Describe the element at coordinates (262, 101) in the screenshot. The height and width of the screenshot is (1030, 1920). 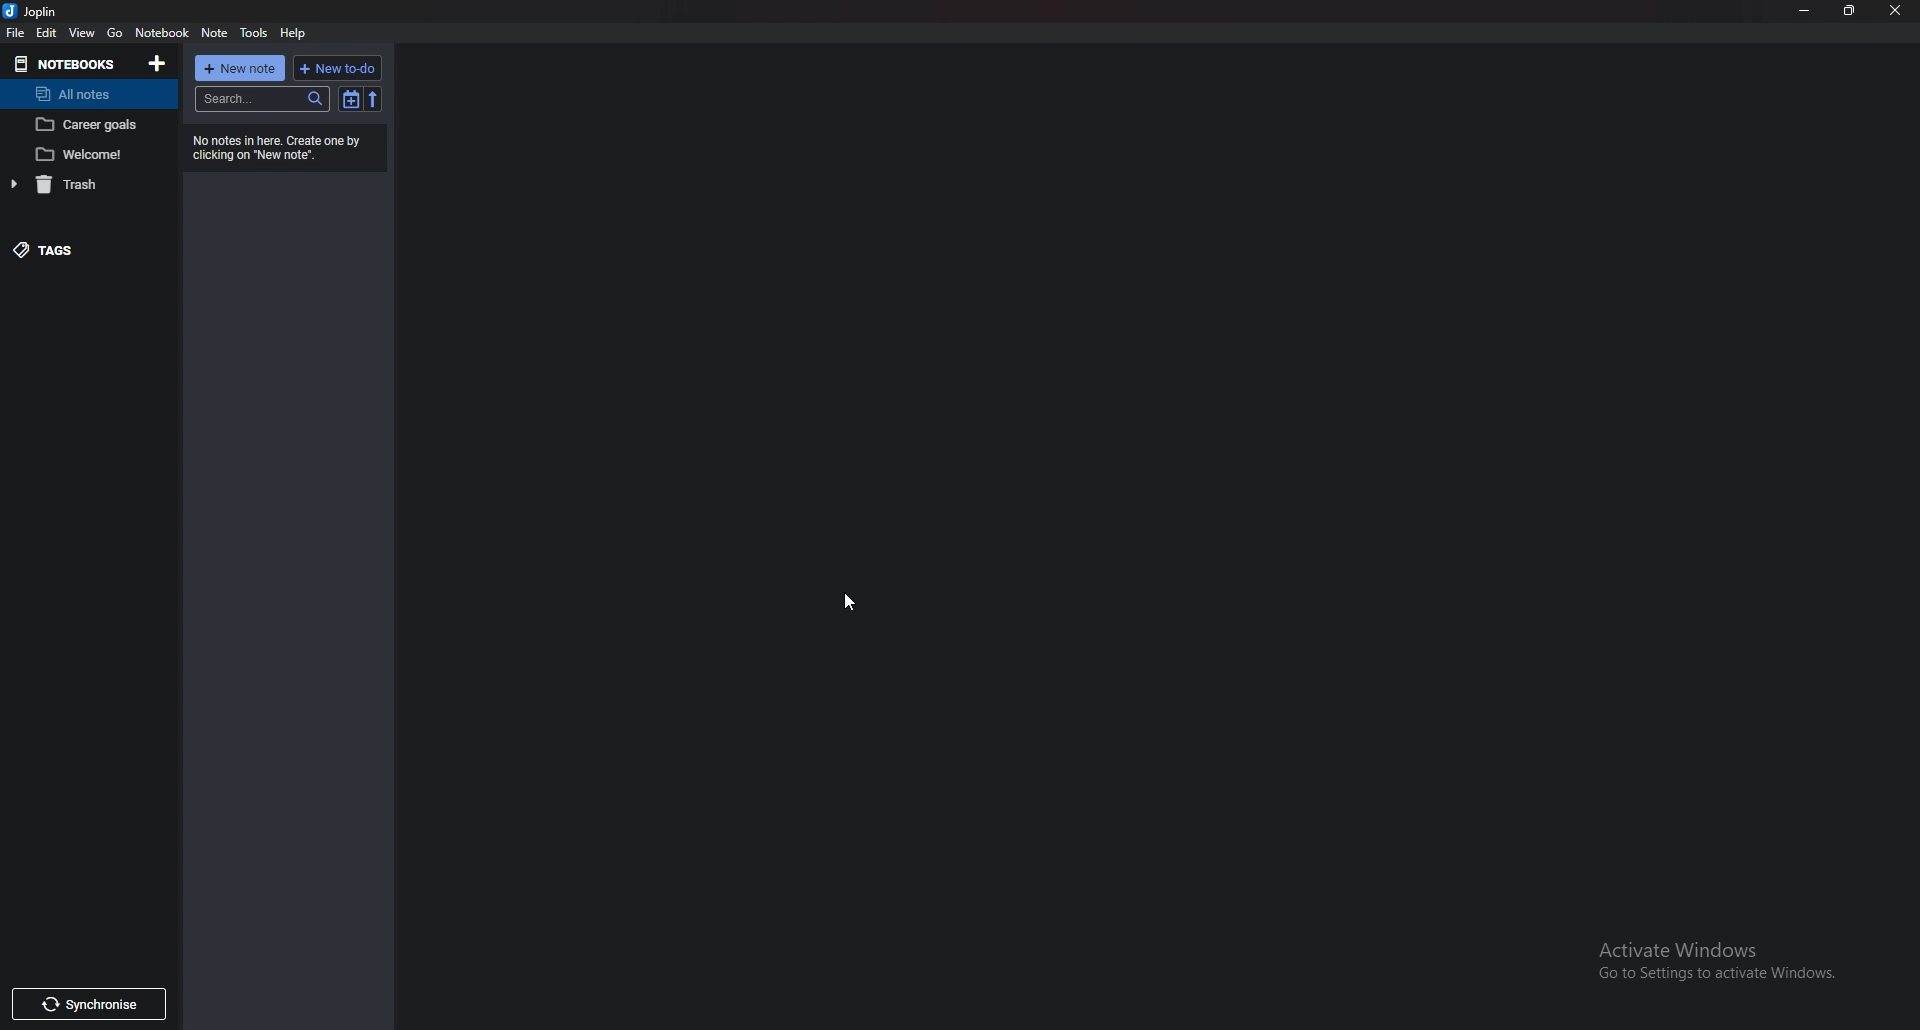
I see `search ` at that location.